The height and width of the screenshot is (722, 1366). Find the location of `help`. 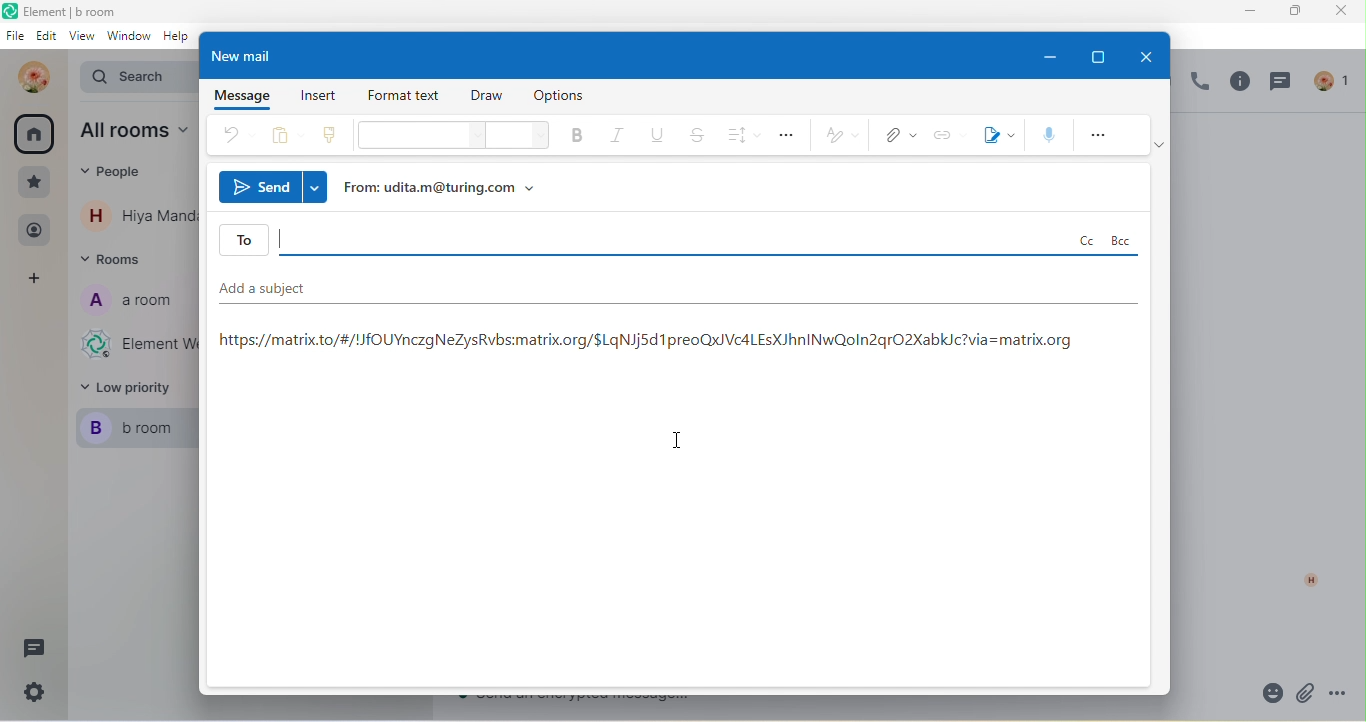

help is located at coordinates (180, 42).